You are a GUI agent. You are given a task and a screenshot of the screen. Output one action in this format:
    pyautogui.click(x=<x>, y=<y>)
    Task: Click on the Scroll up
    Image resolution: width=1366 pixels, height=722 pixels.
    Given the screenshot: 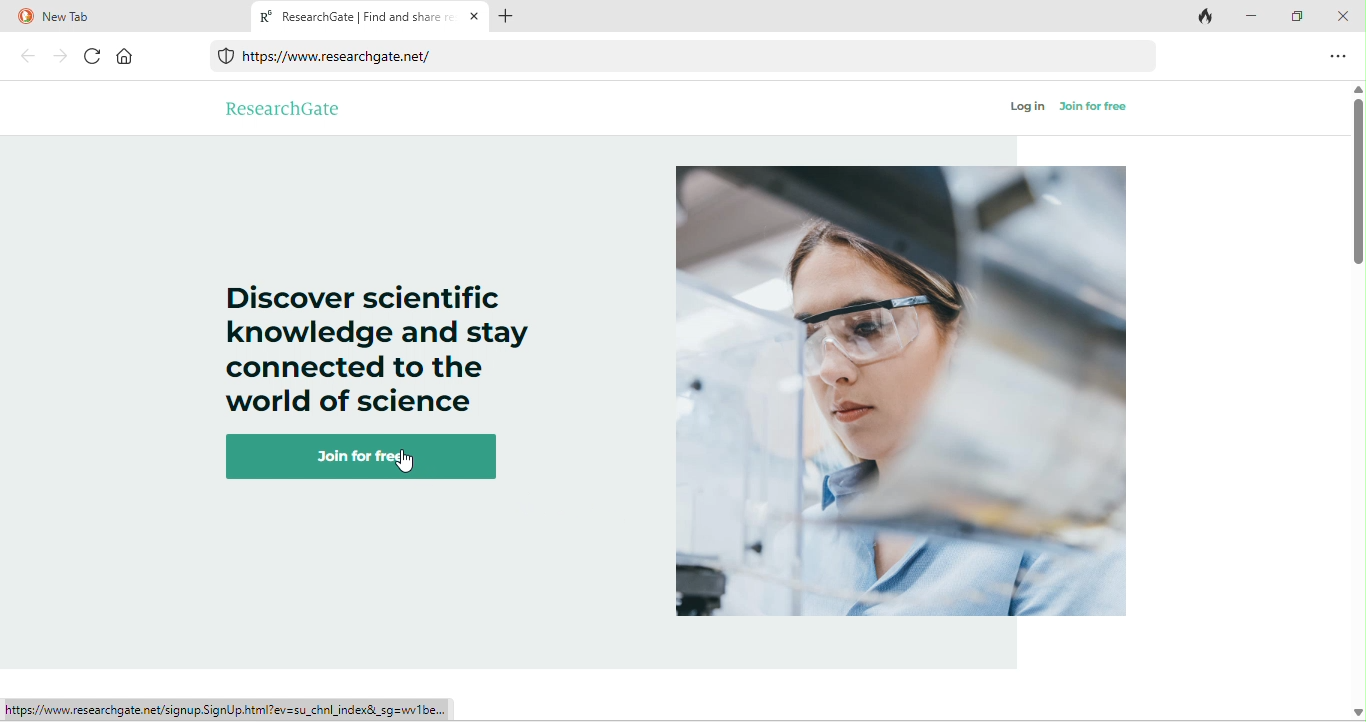 What is the action you would take?
    pyautogui.click(x=1357, y=90)
    